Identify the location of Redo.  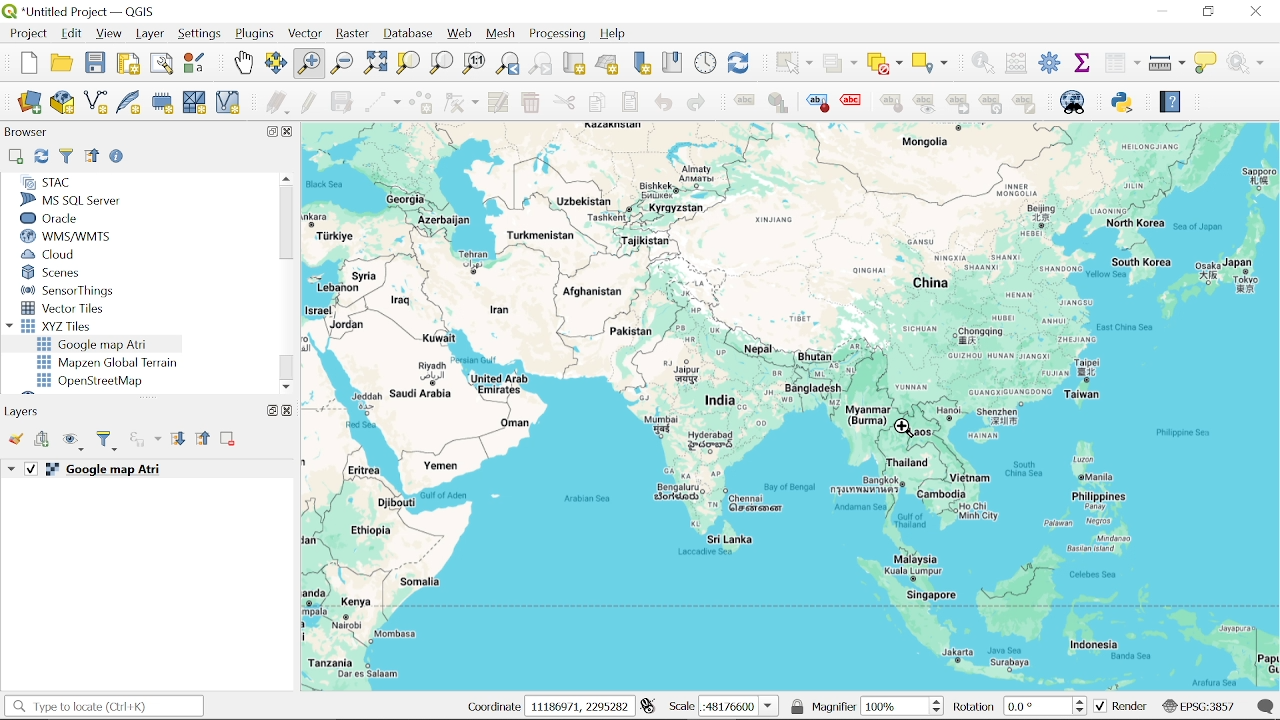
(695, 104).